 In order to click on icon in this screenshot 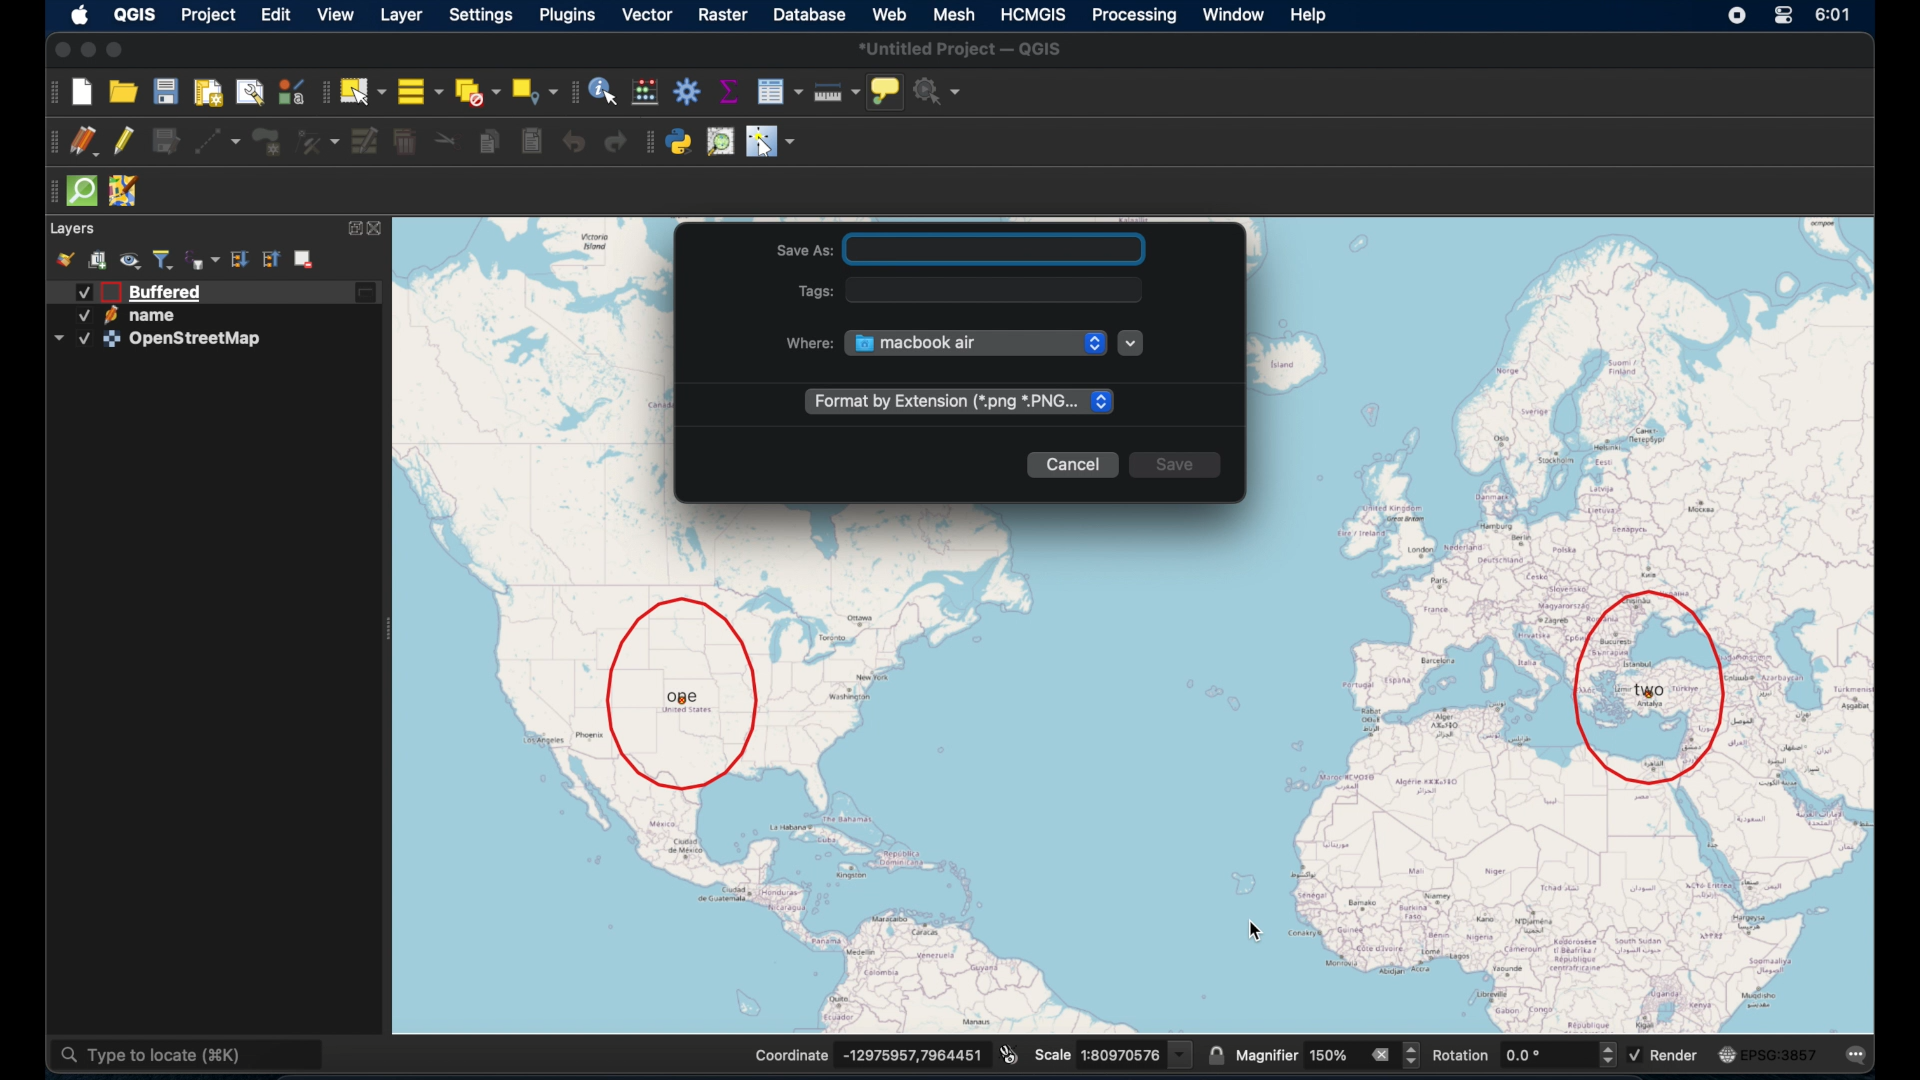, I will do `click(110, 316)`.